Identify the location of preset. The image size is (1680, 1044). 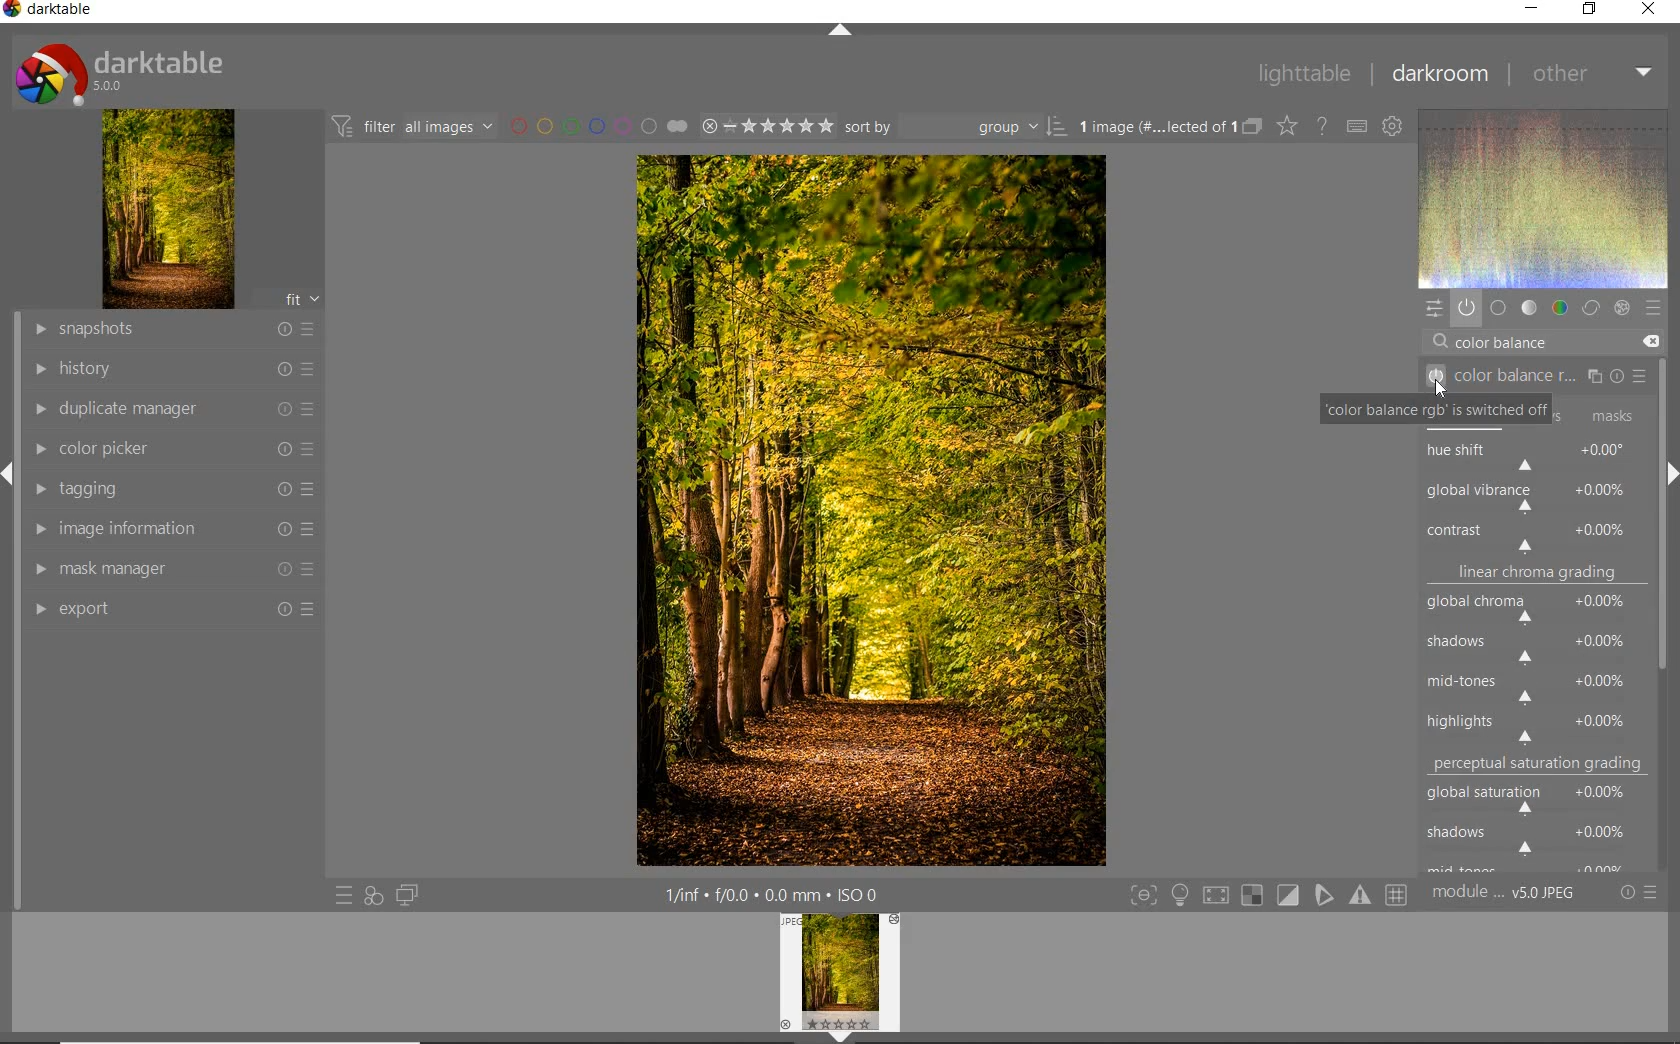
(1652, 307).